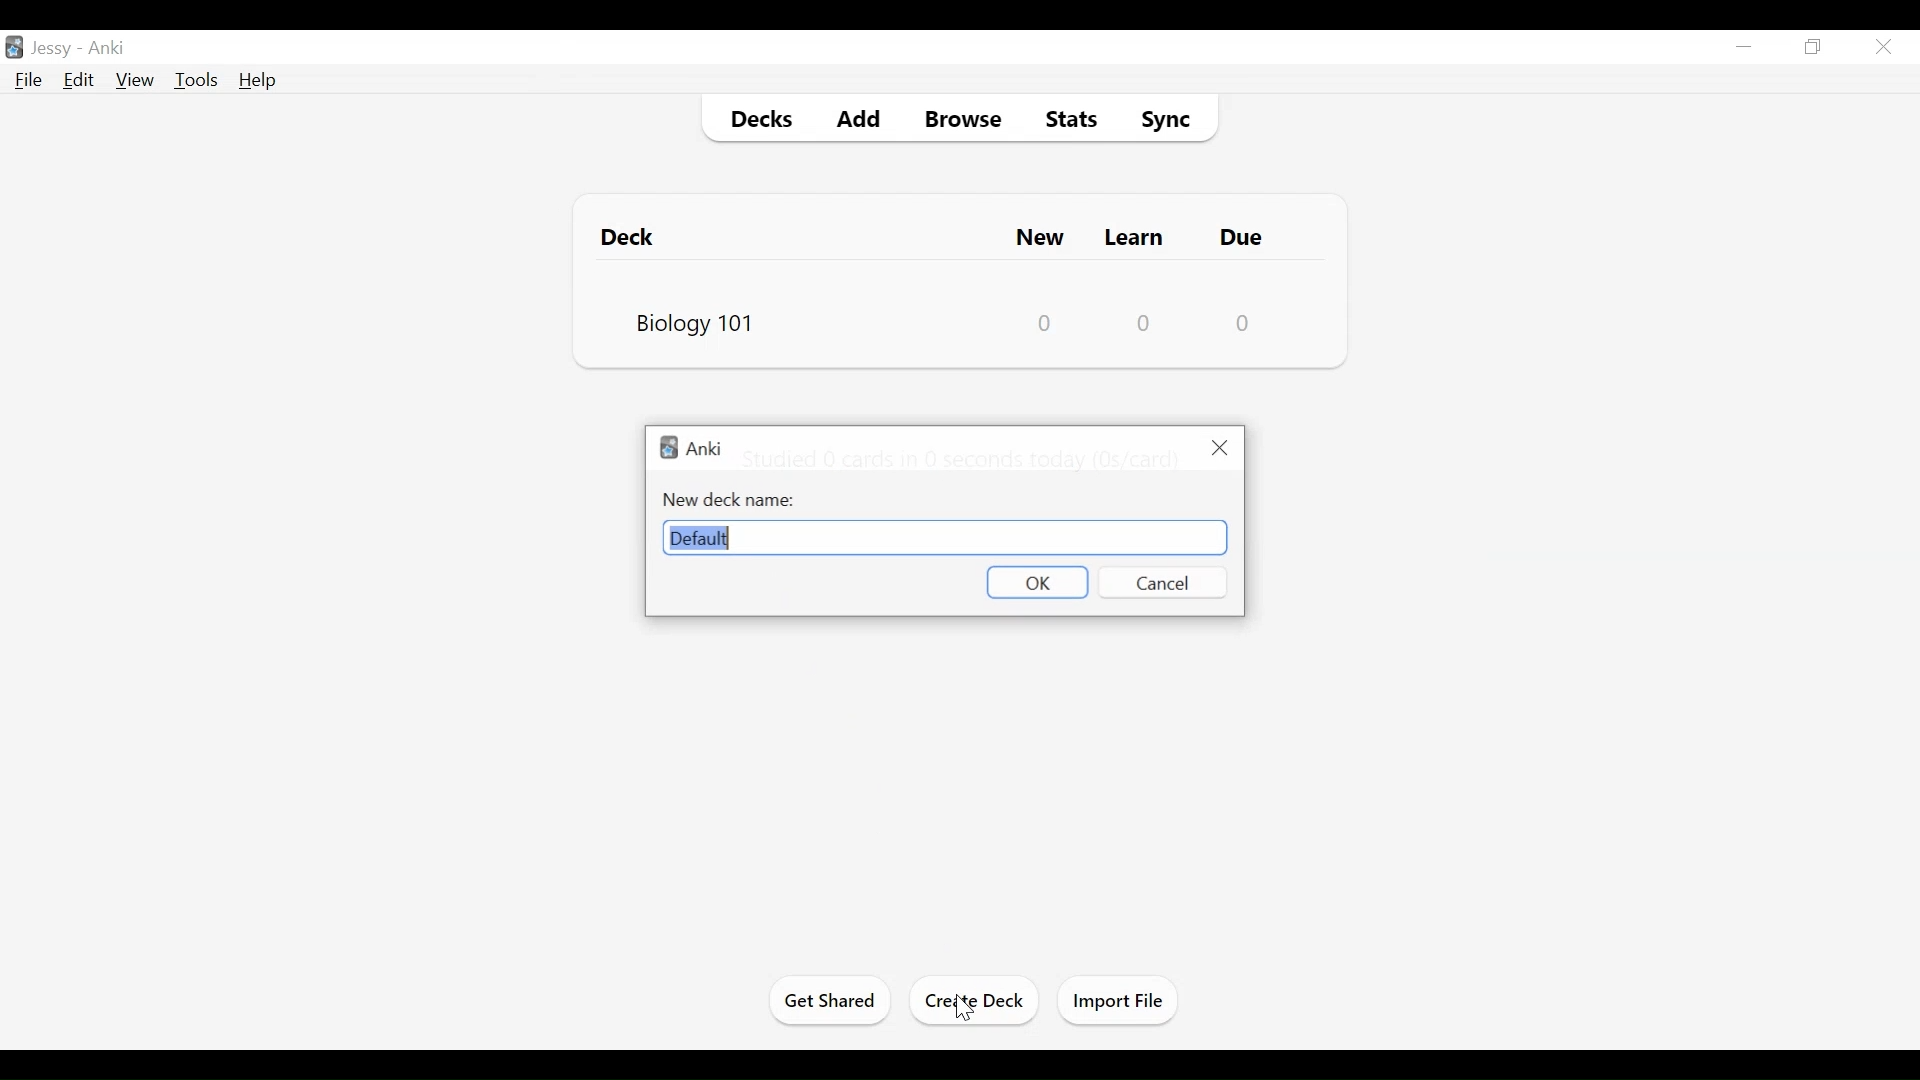 This screenshot has height=1080, width=1920. I want to click on Edit, so click(80, 81).